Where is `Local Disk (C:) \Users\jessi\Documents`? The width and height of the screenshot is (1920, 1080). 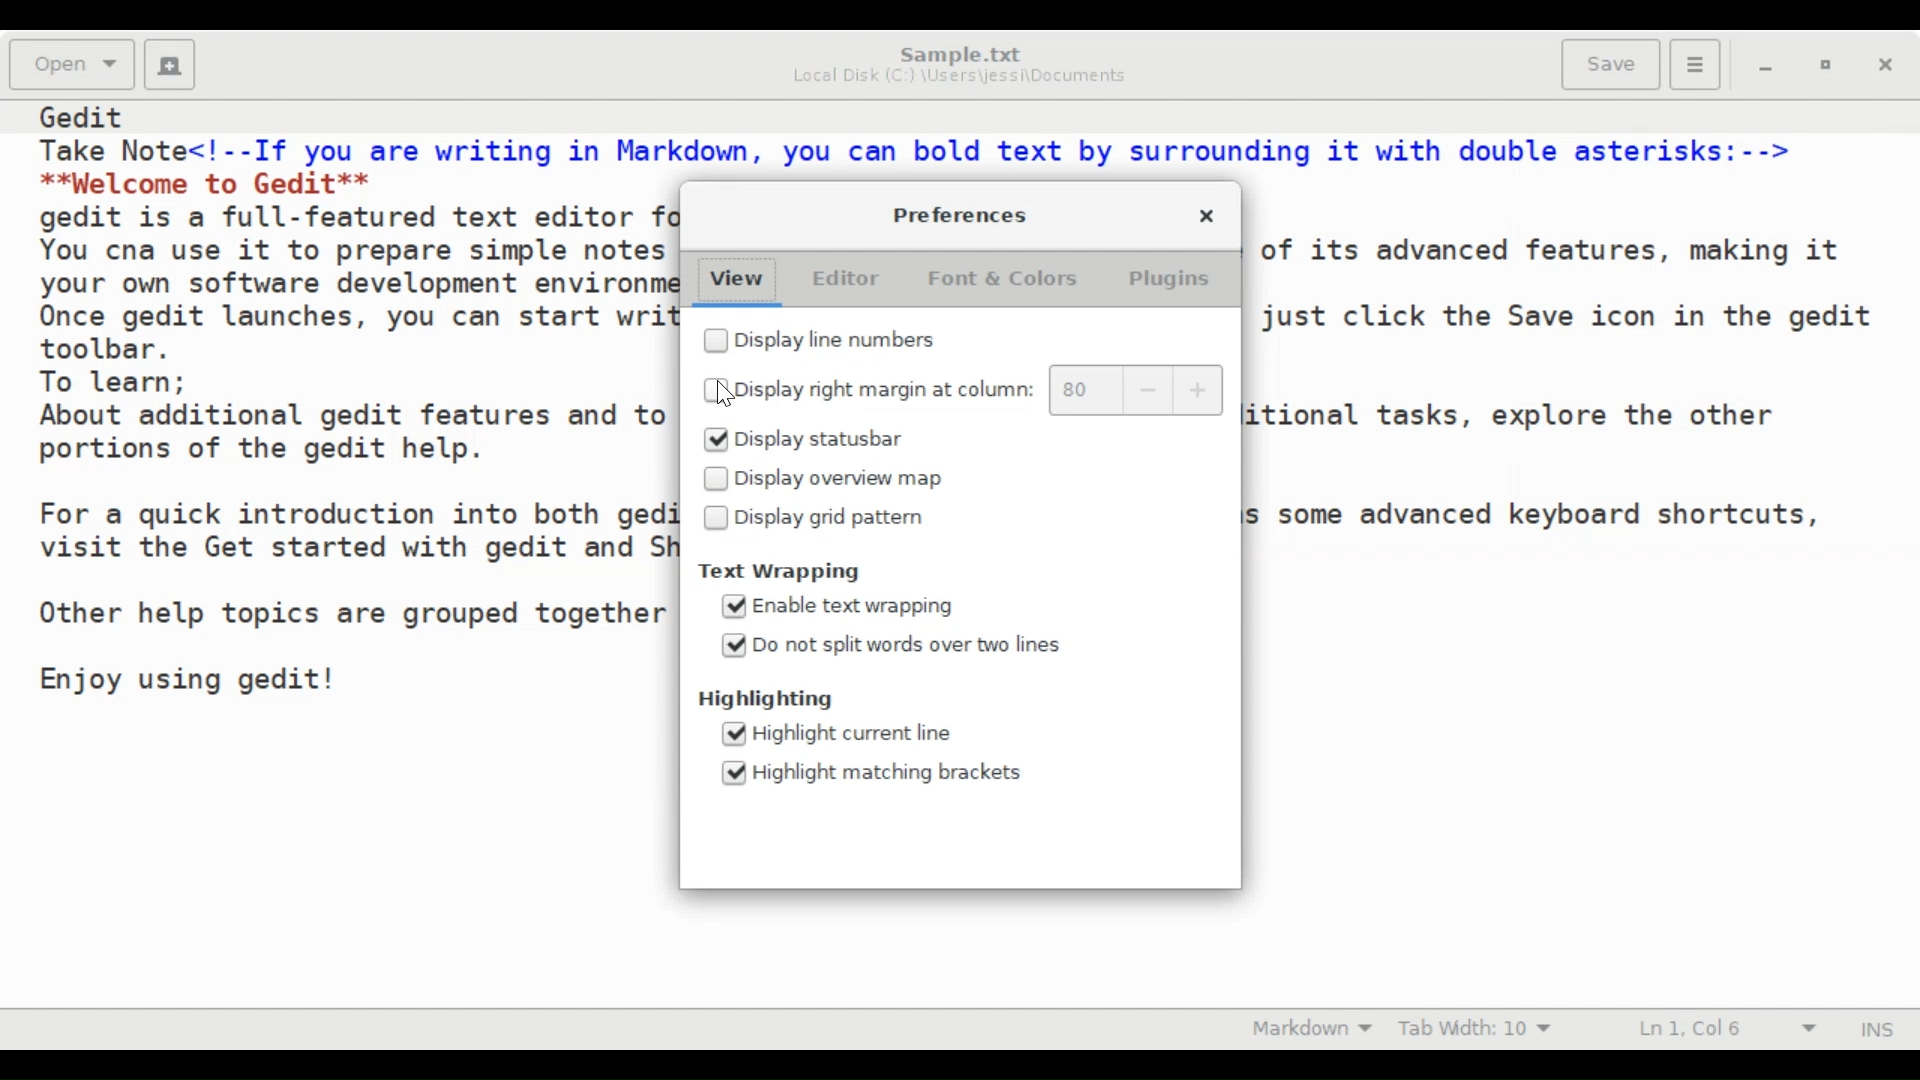
Local Disk (C:) \Users\jessi\Documents is located at coordinates (960, 78).